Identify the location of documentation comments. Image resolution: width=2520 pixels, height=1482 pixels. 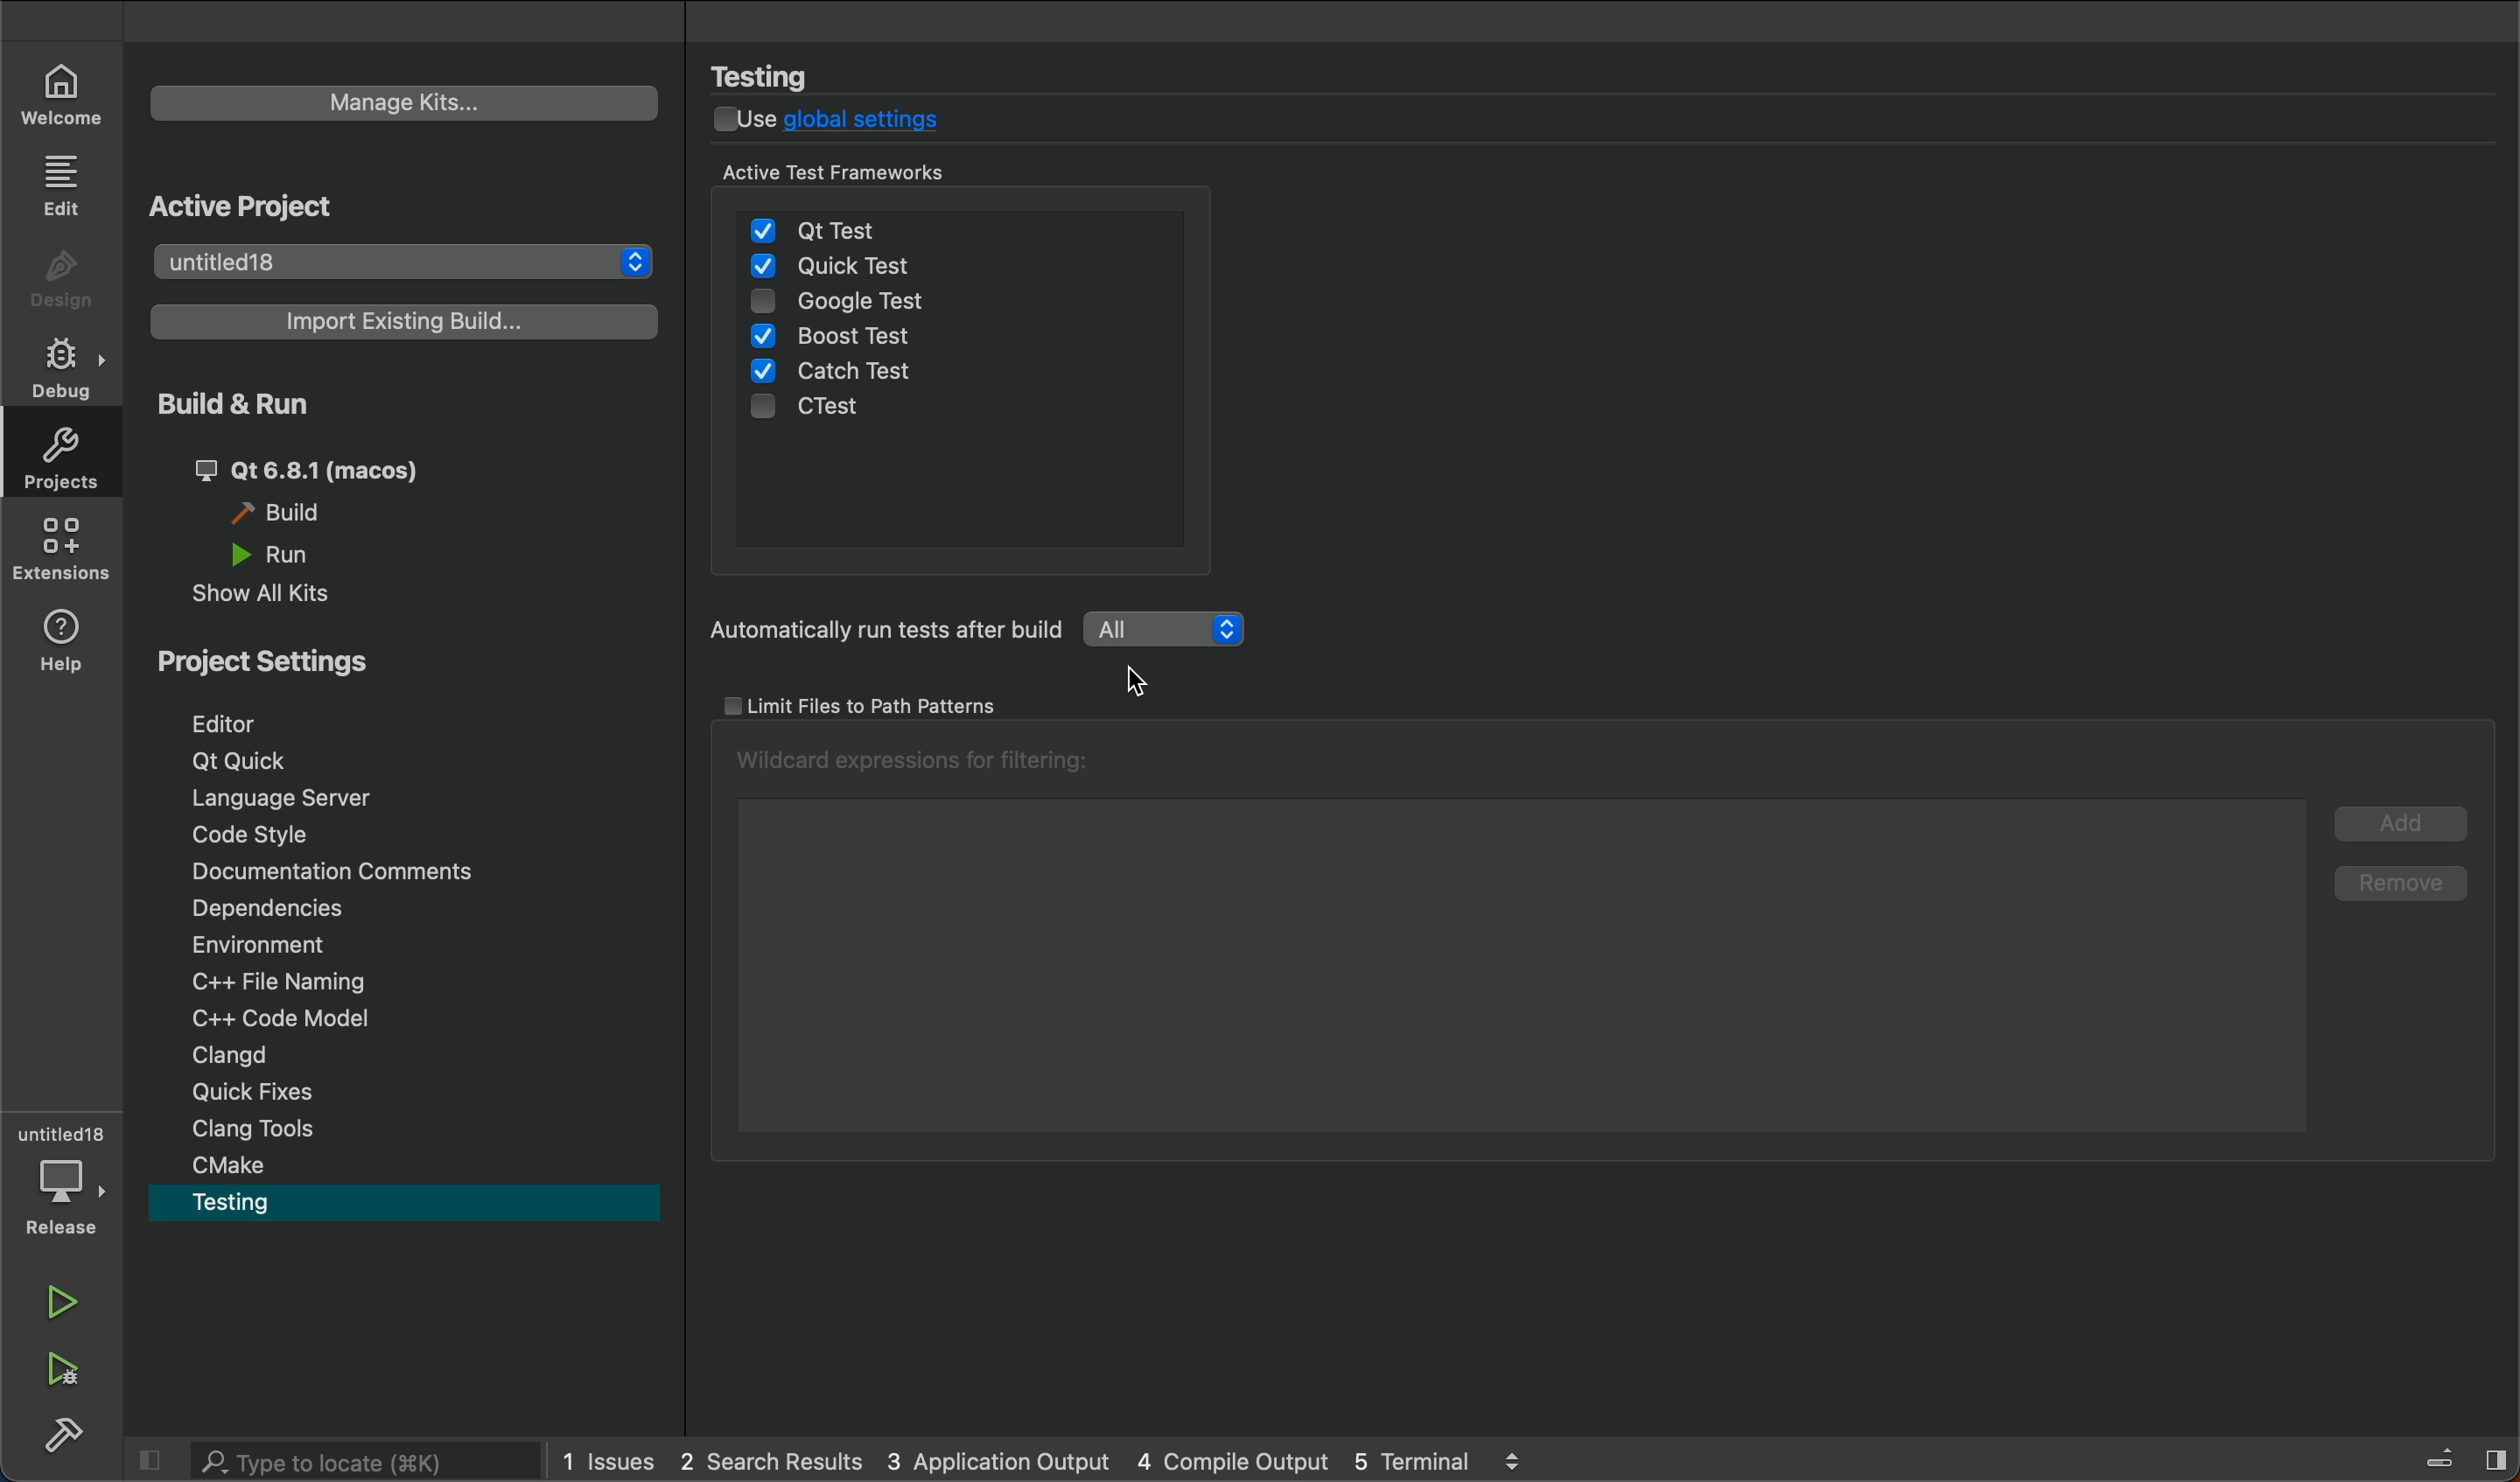
(341, 869).